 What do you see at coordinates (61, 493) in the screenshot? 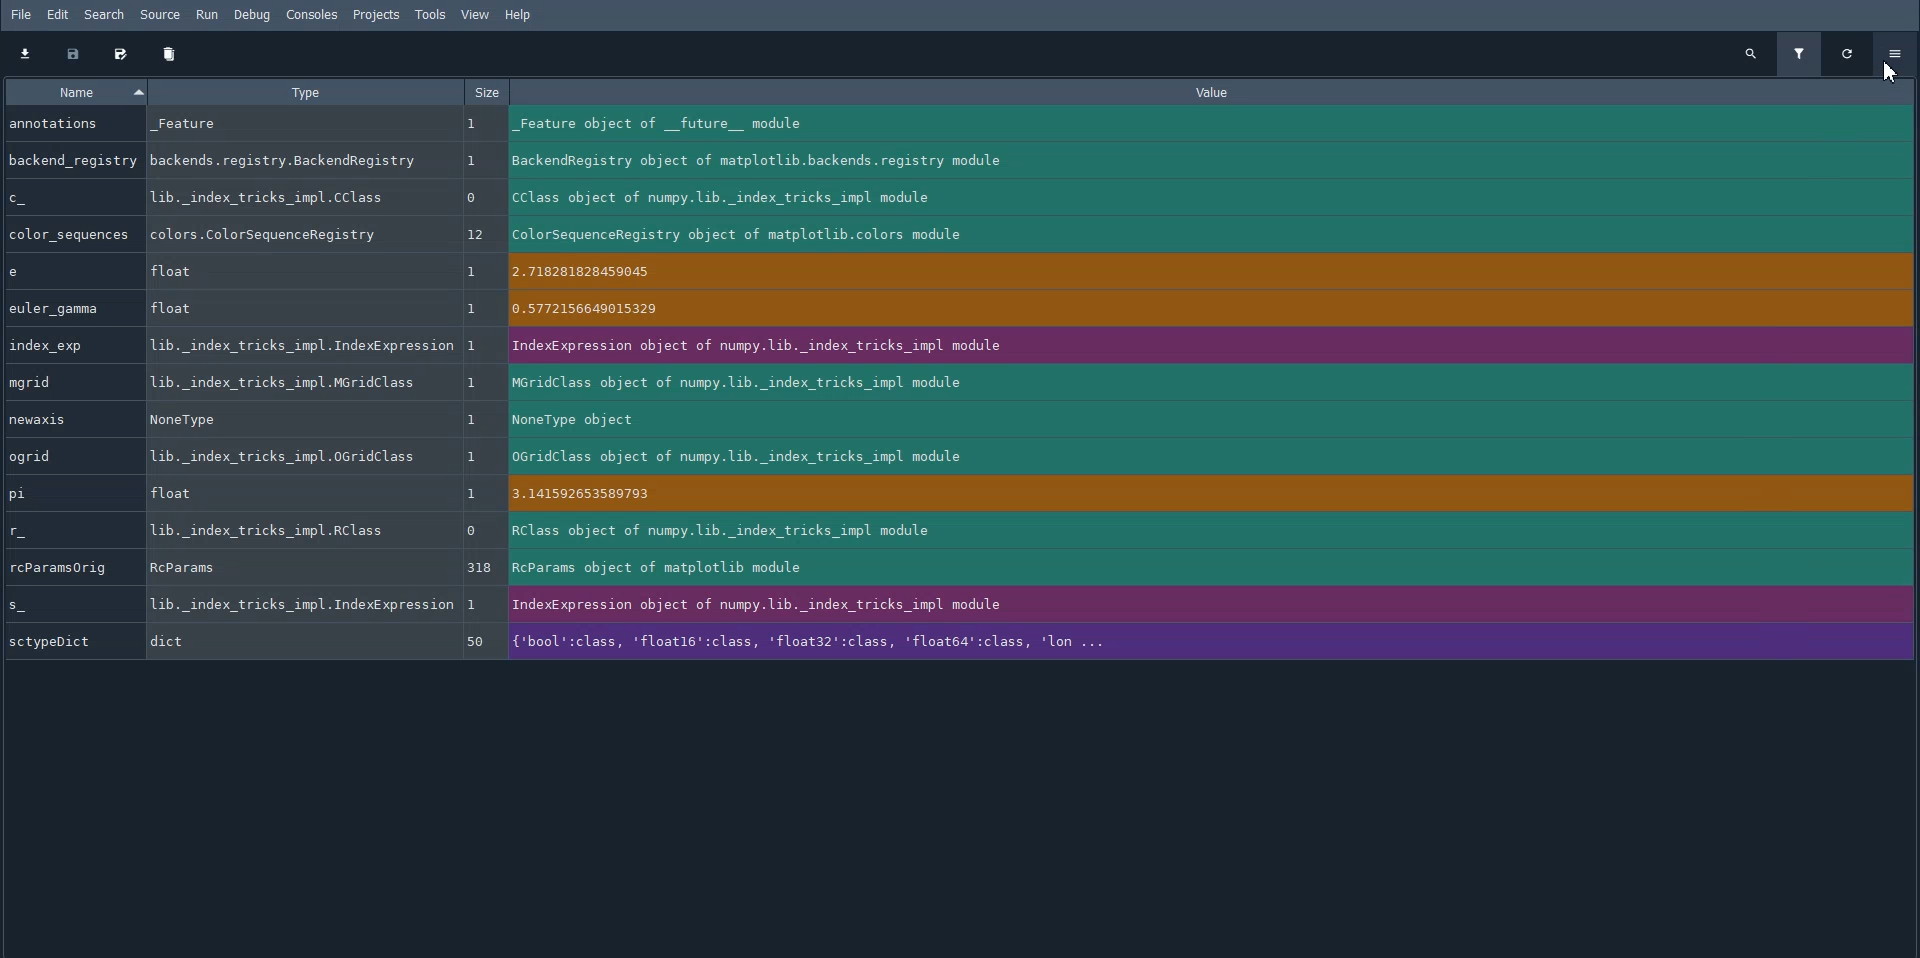
I see `pi` at bounding box center [61, 493].